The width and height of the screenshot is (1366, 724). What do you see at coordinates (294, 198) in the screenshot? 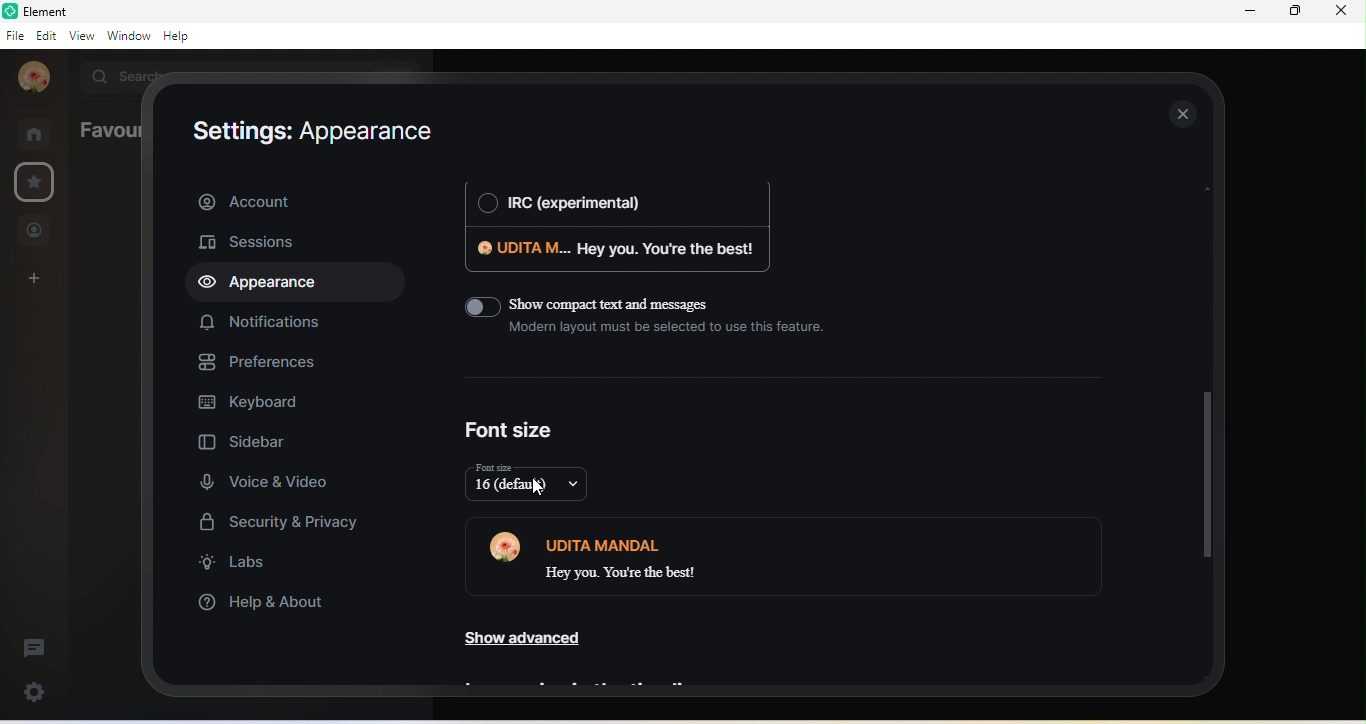
I see `account` at bounding box center [294, 198].